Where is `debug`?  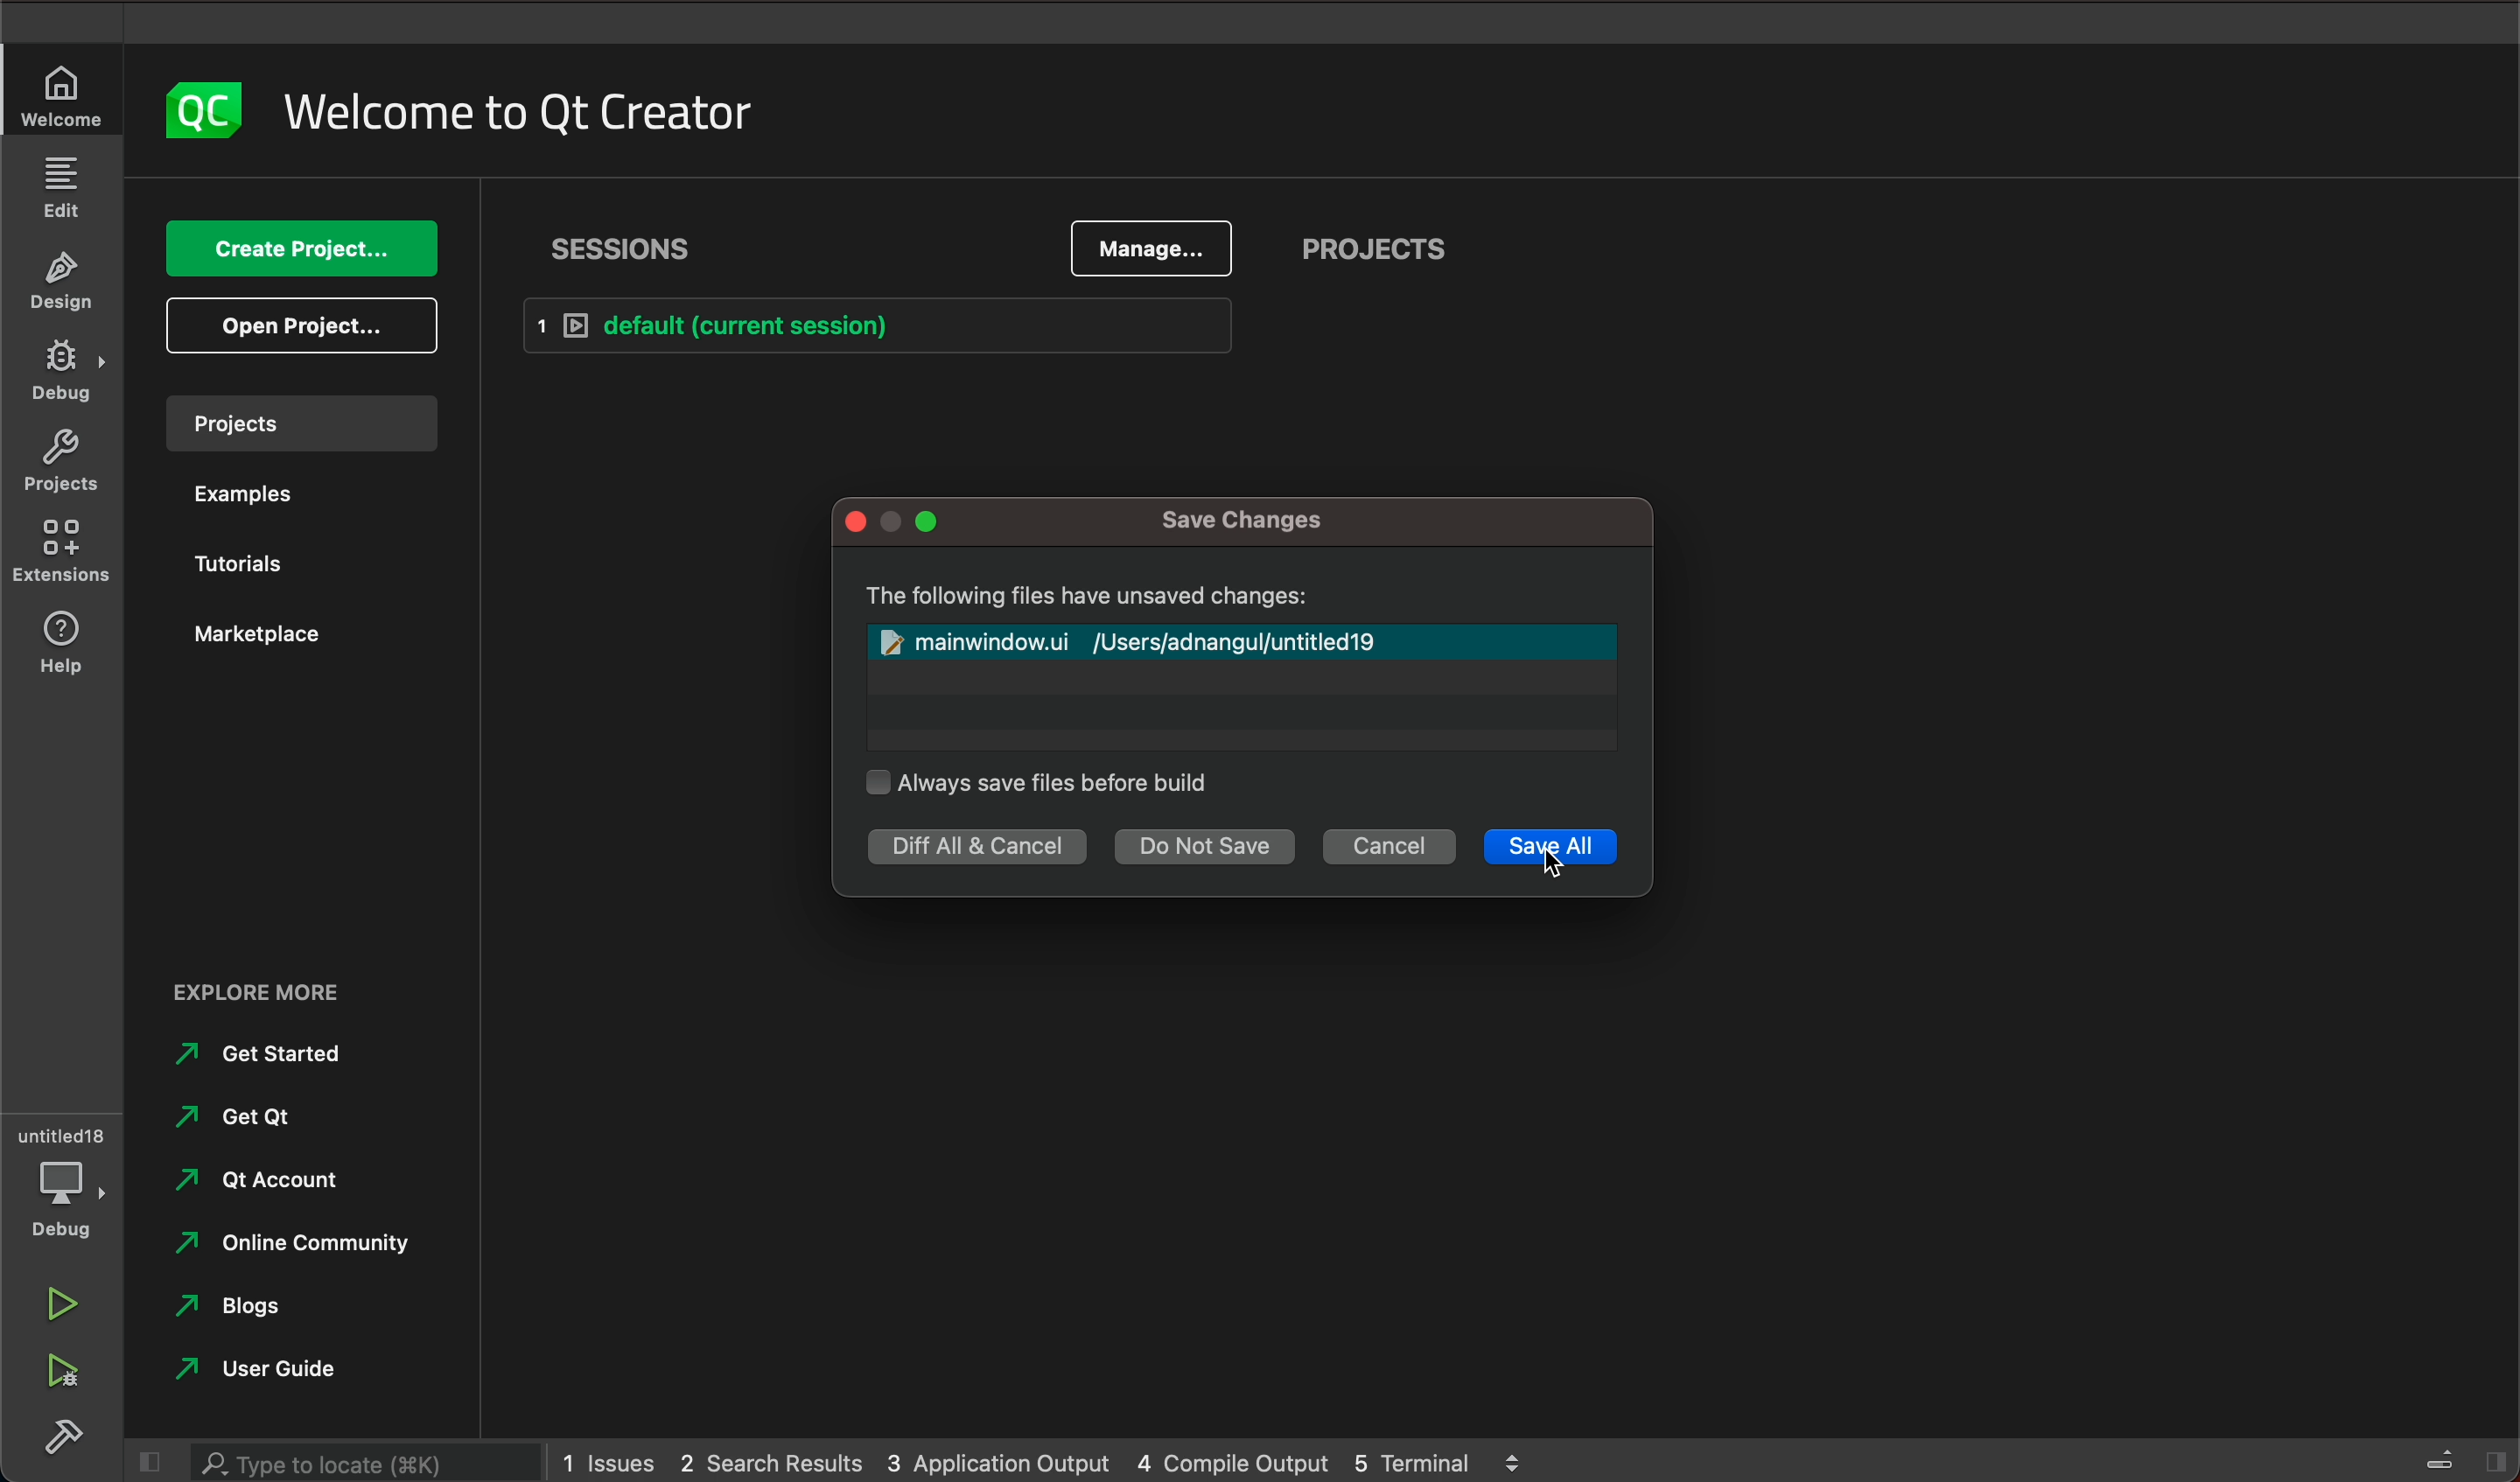
debug is located at coordinates (64, 374).